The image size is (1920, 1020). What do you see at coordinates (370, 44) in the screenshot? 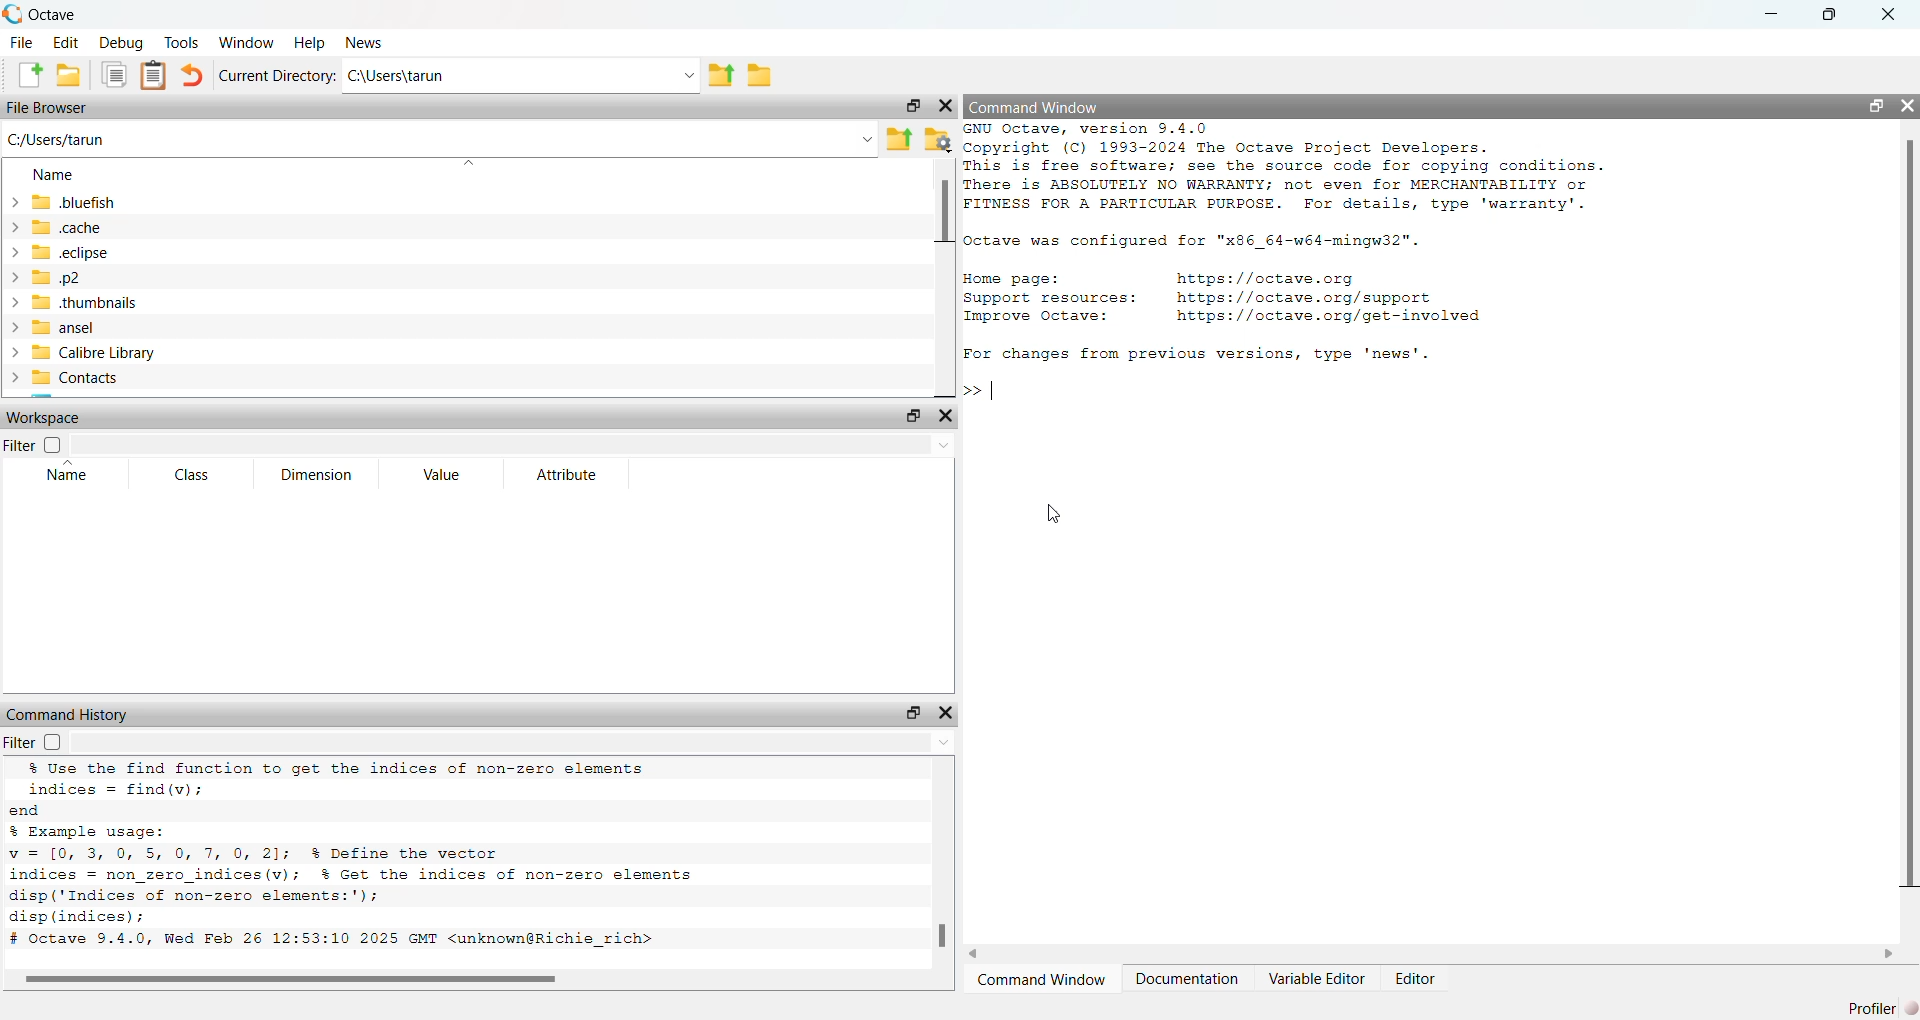
I see `News` at bounding box center [370, 44].